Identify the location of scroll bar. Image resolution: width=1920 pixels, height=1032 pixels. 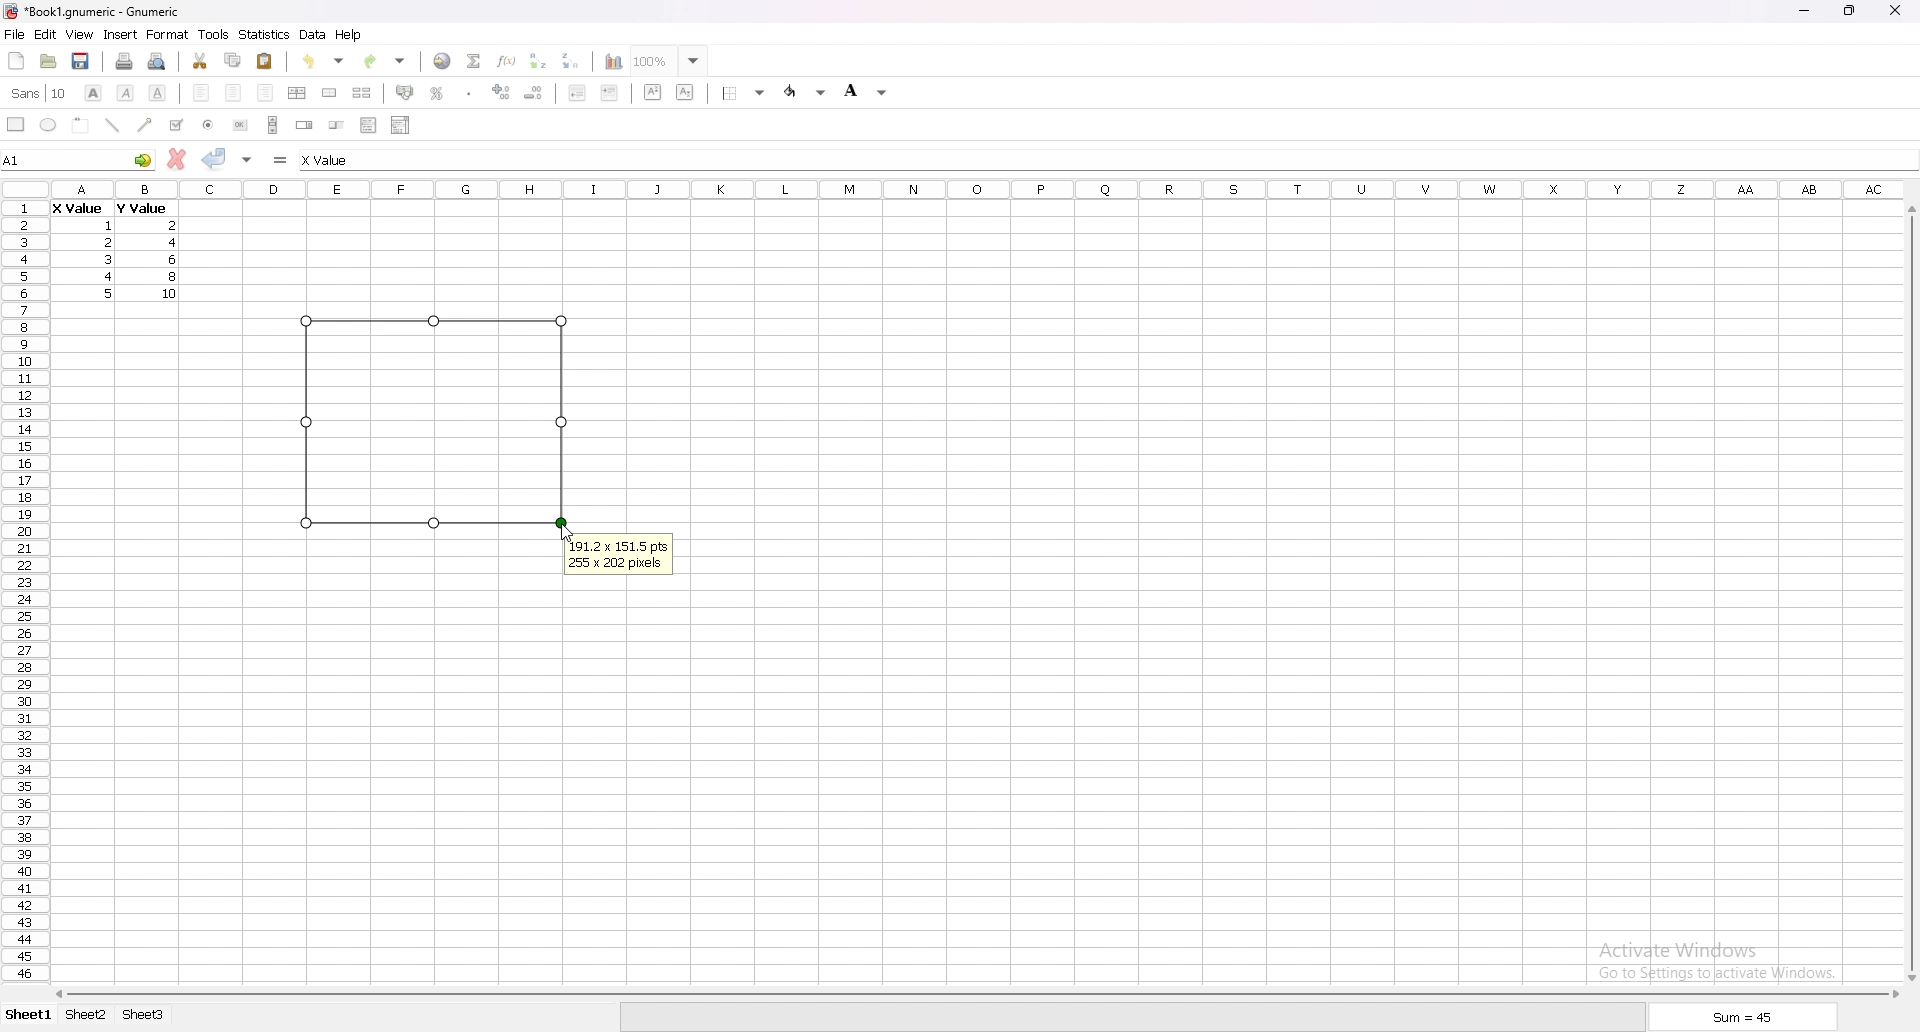
(974, 994).